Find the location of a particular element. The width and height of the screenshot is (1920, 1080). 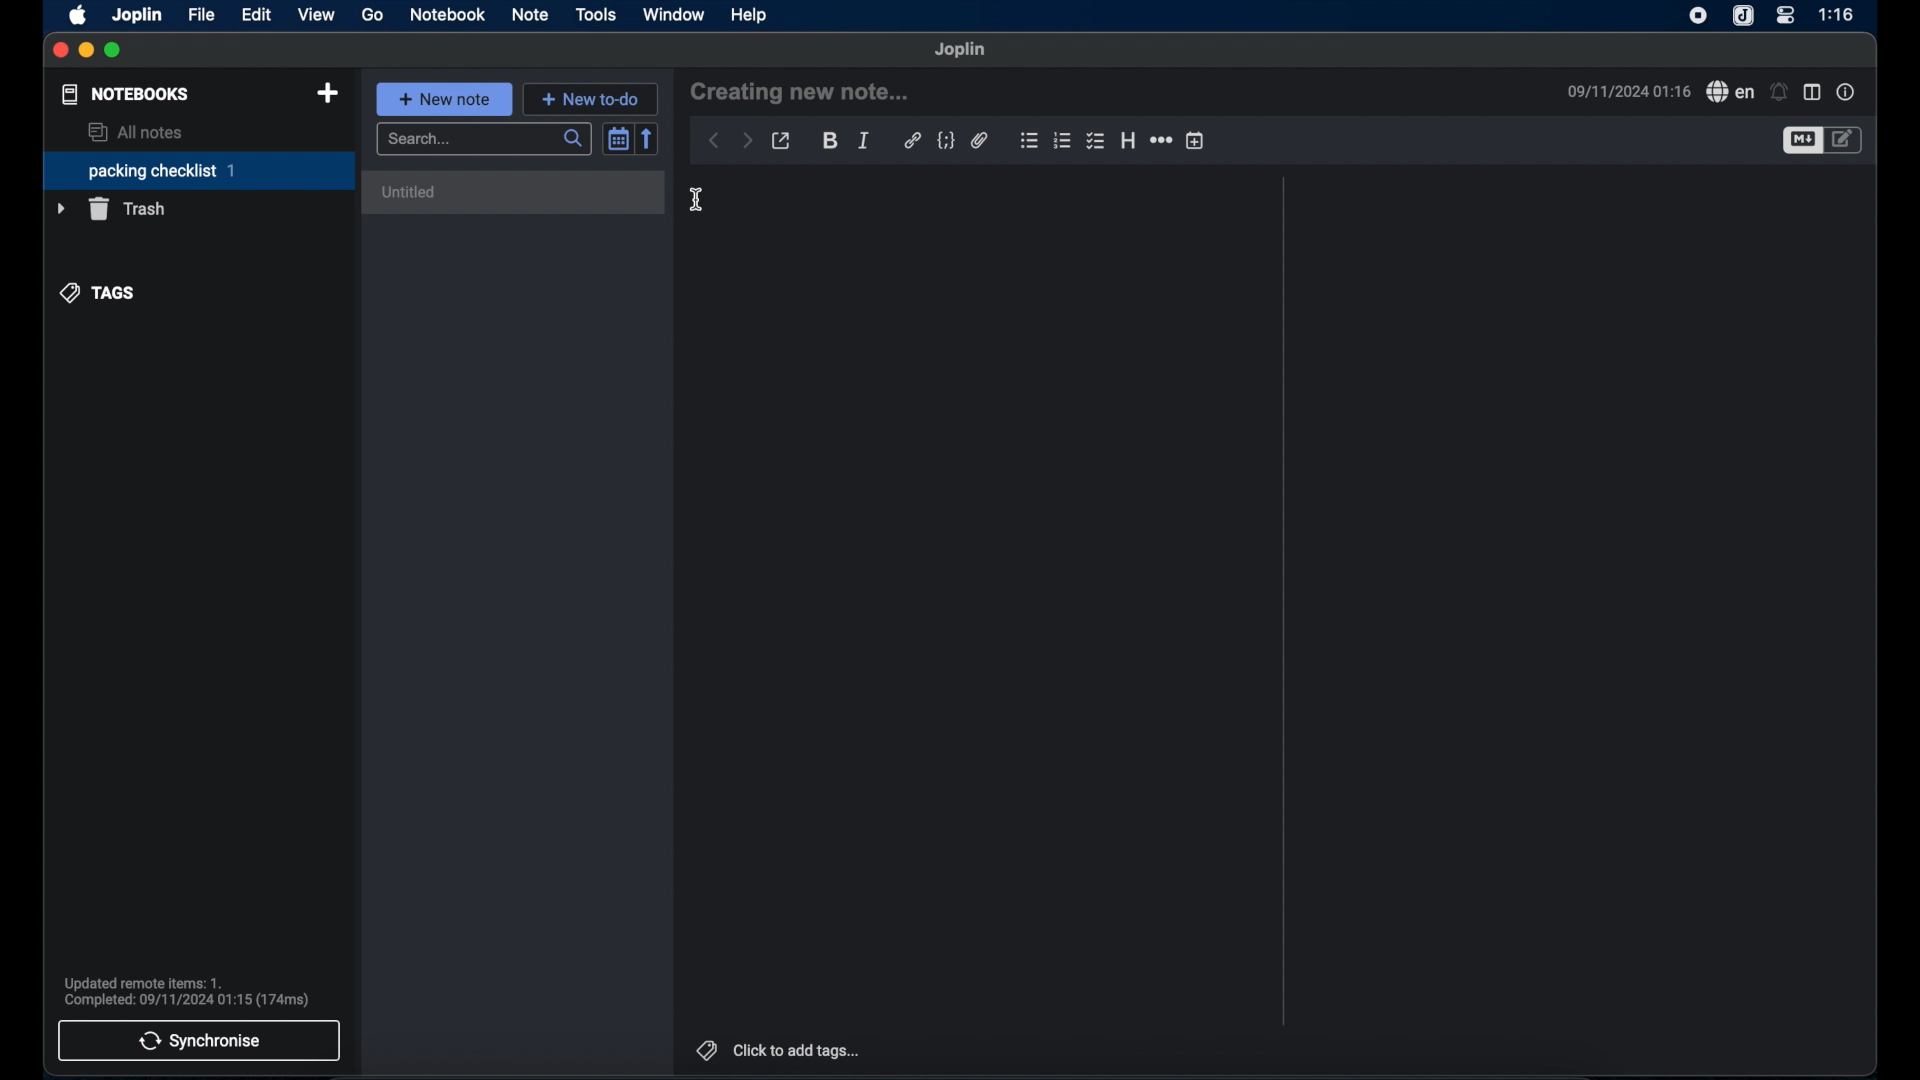

help is located at coordinates (750, 14).